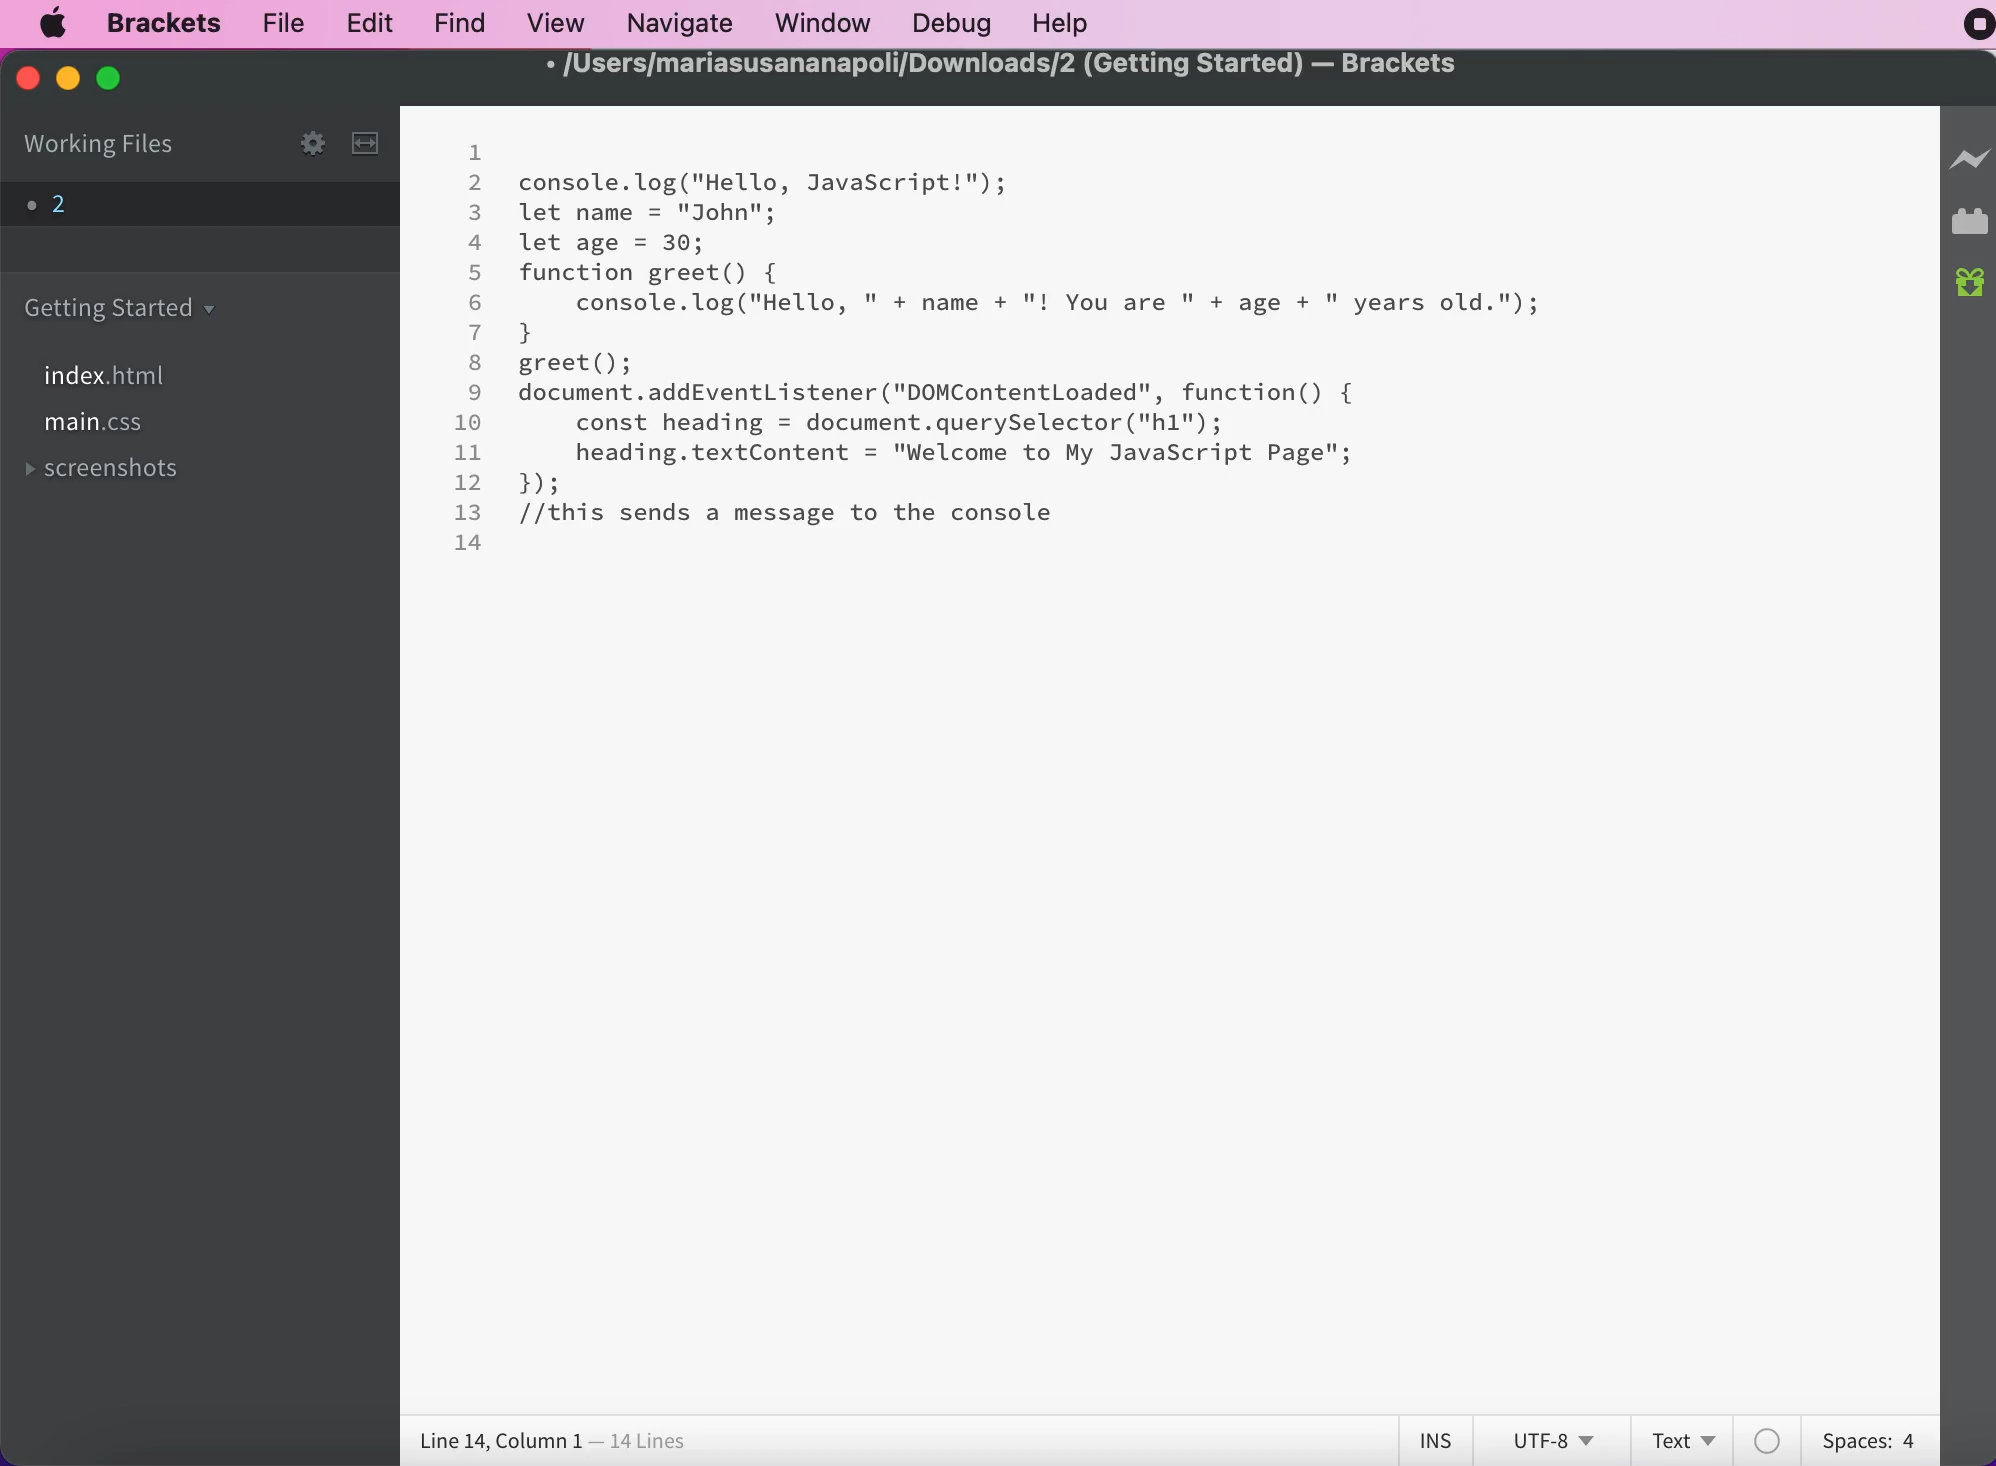 The image size is (1996, 1466). Describe the element at coordinates (117, 82) in the screenshot. I see `maximize` at that location.